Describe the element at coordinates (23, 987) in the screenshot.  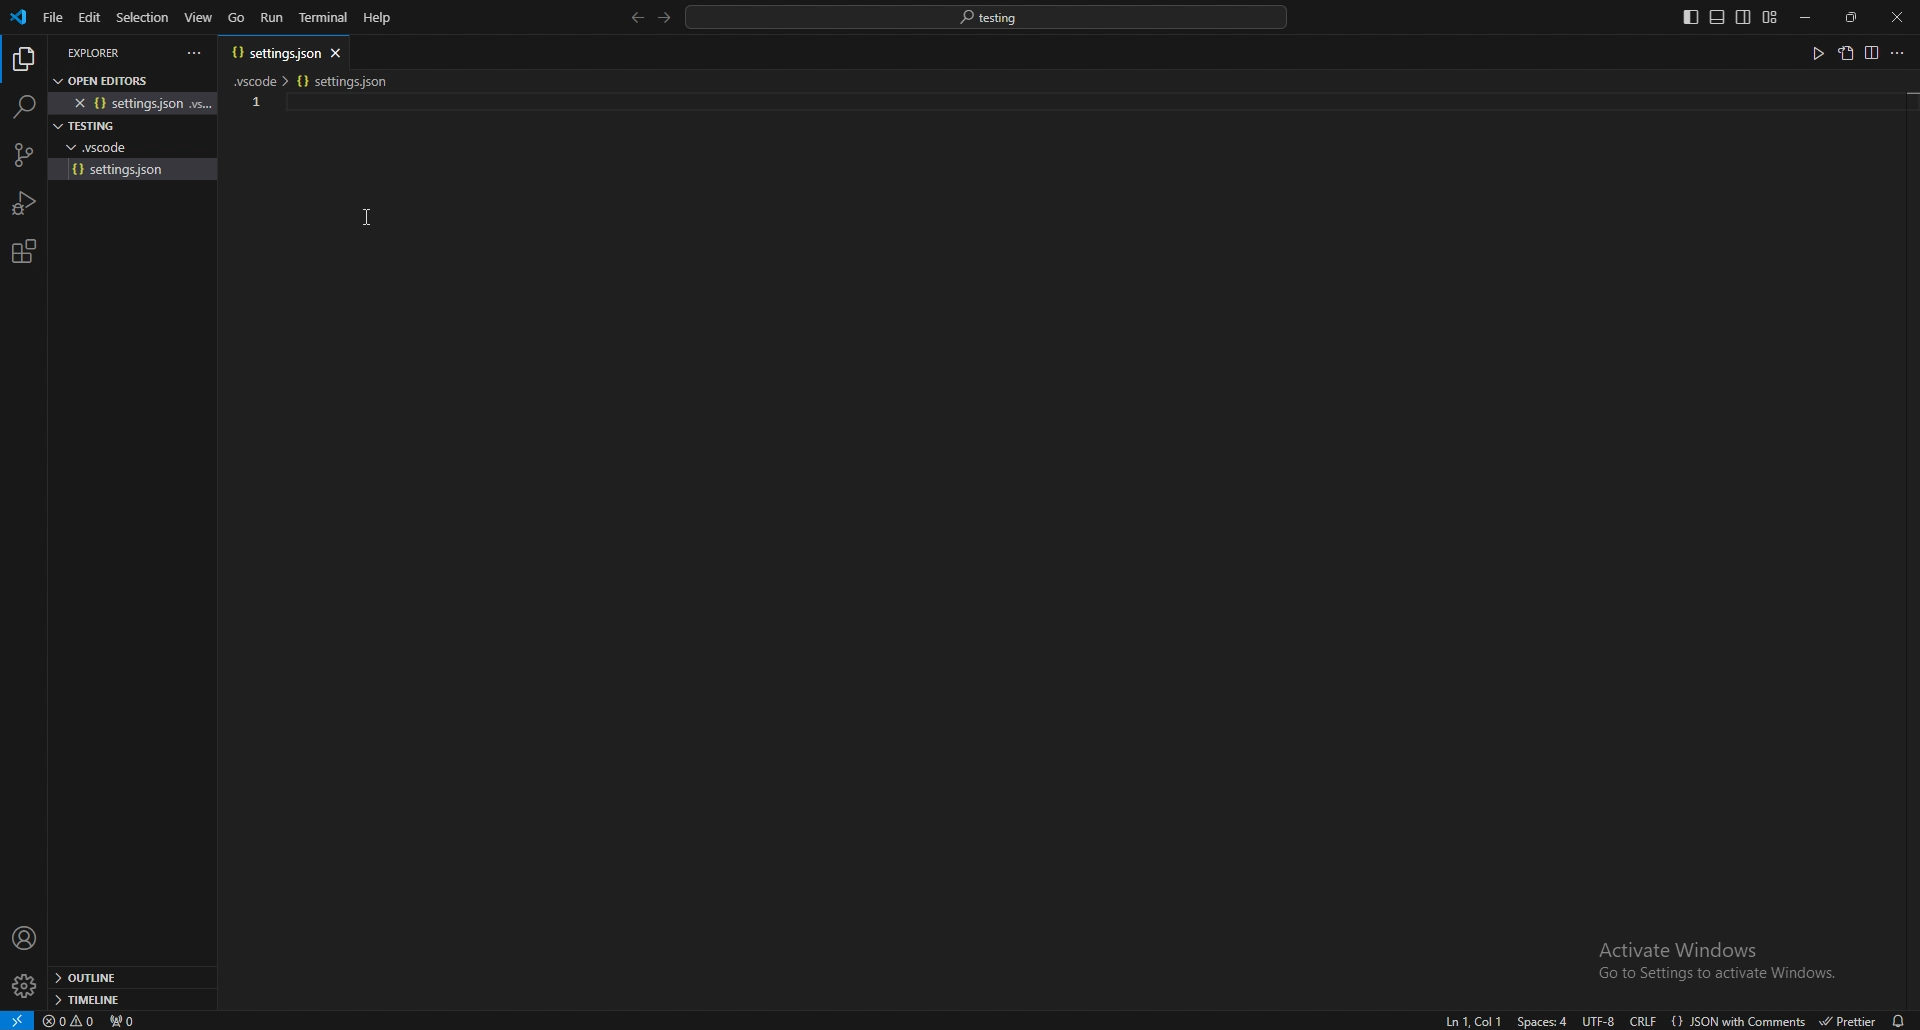
I see `settings` at that location.